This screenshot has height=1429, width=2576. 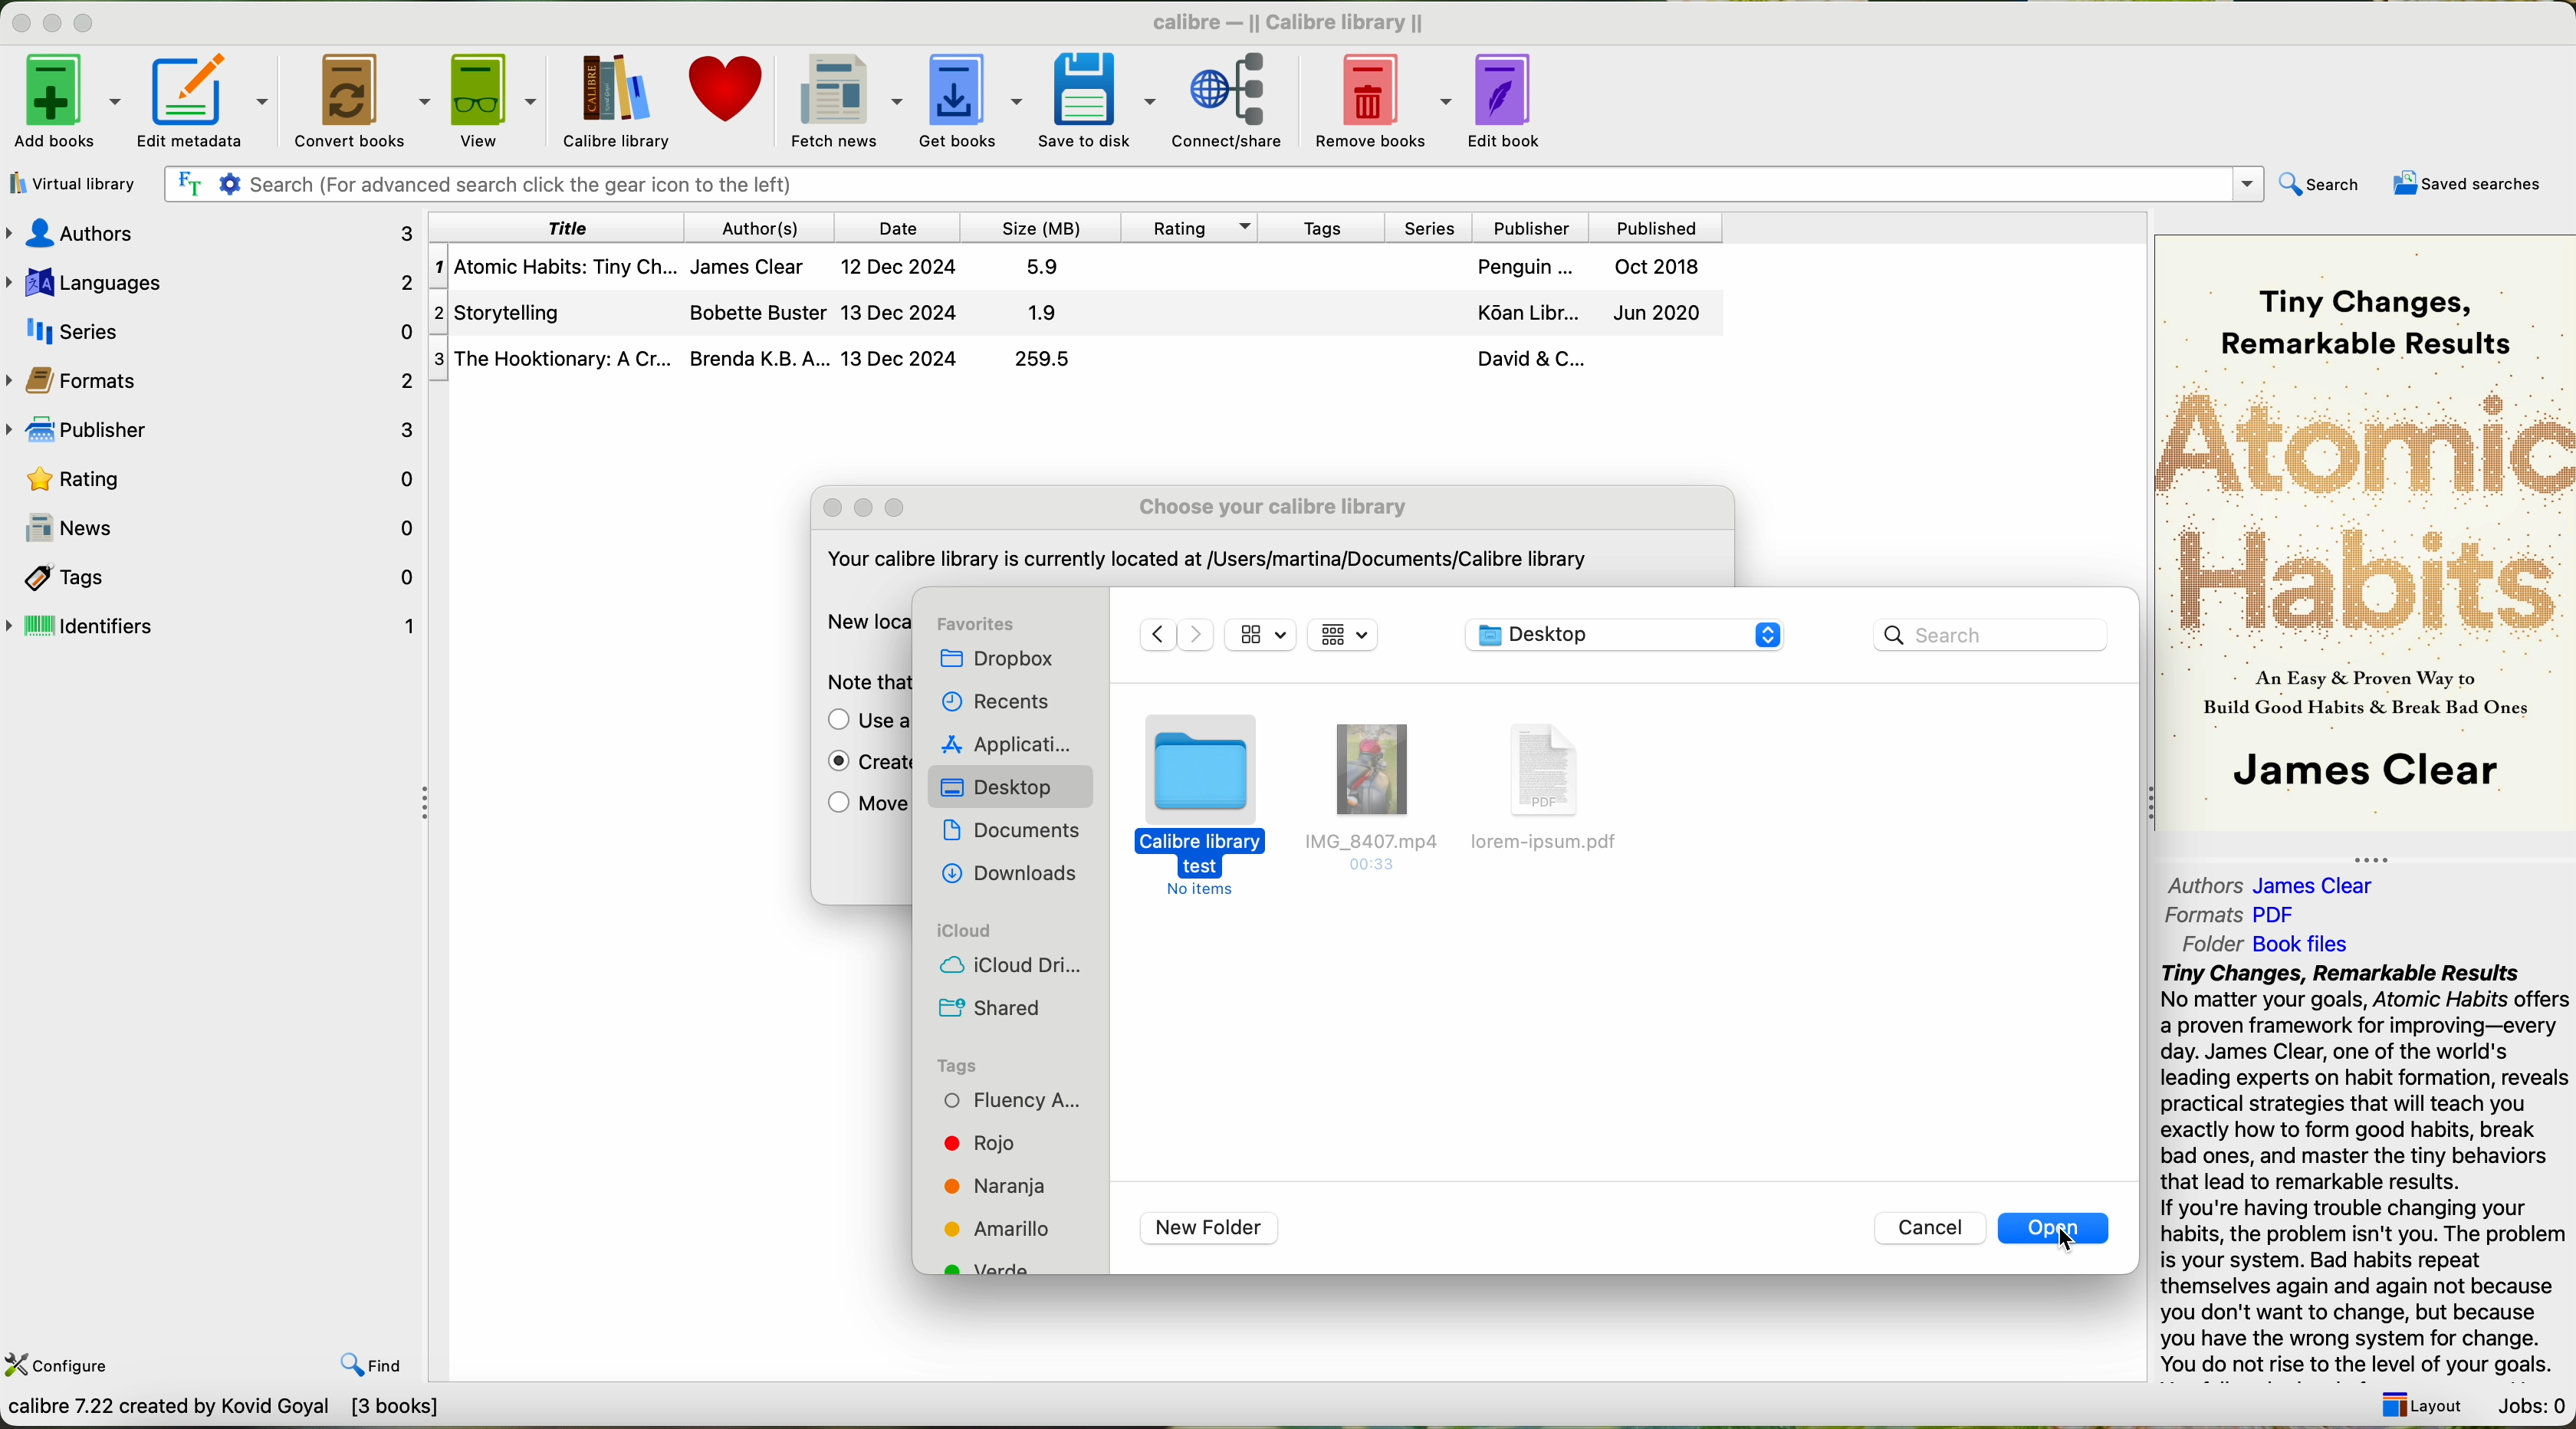 I want to click on add books, so click(x=64, y=106).